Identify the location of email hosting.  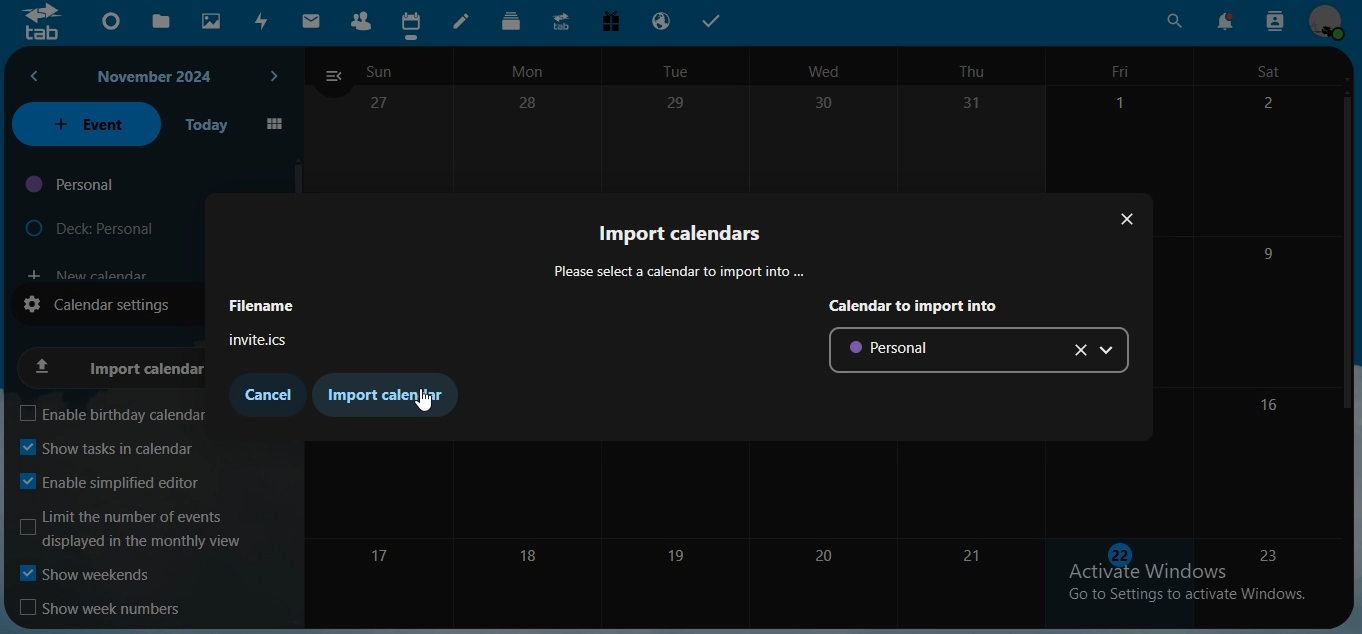
(663, 20).